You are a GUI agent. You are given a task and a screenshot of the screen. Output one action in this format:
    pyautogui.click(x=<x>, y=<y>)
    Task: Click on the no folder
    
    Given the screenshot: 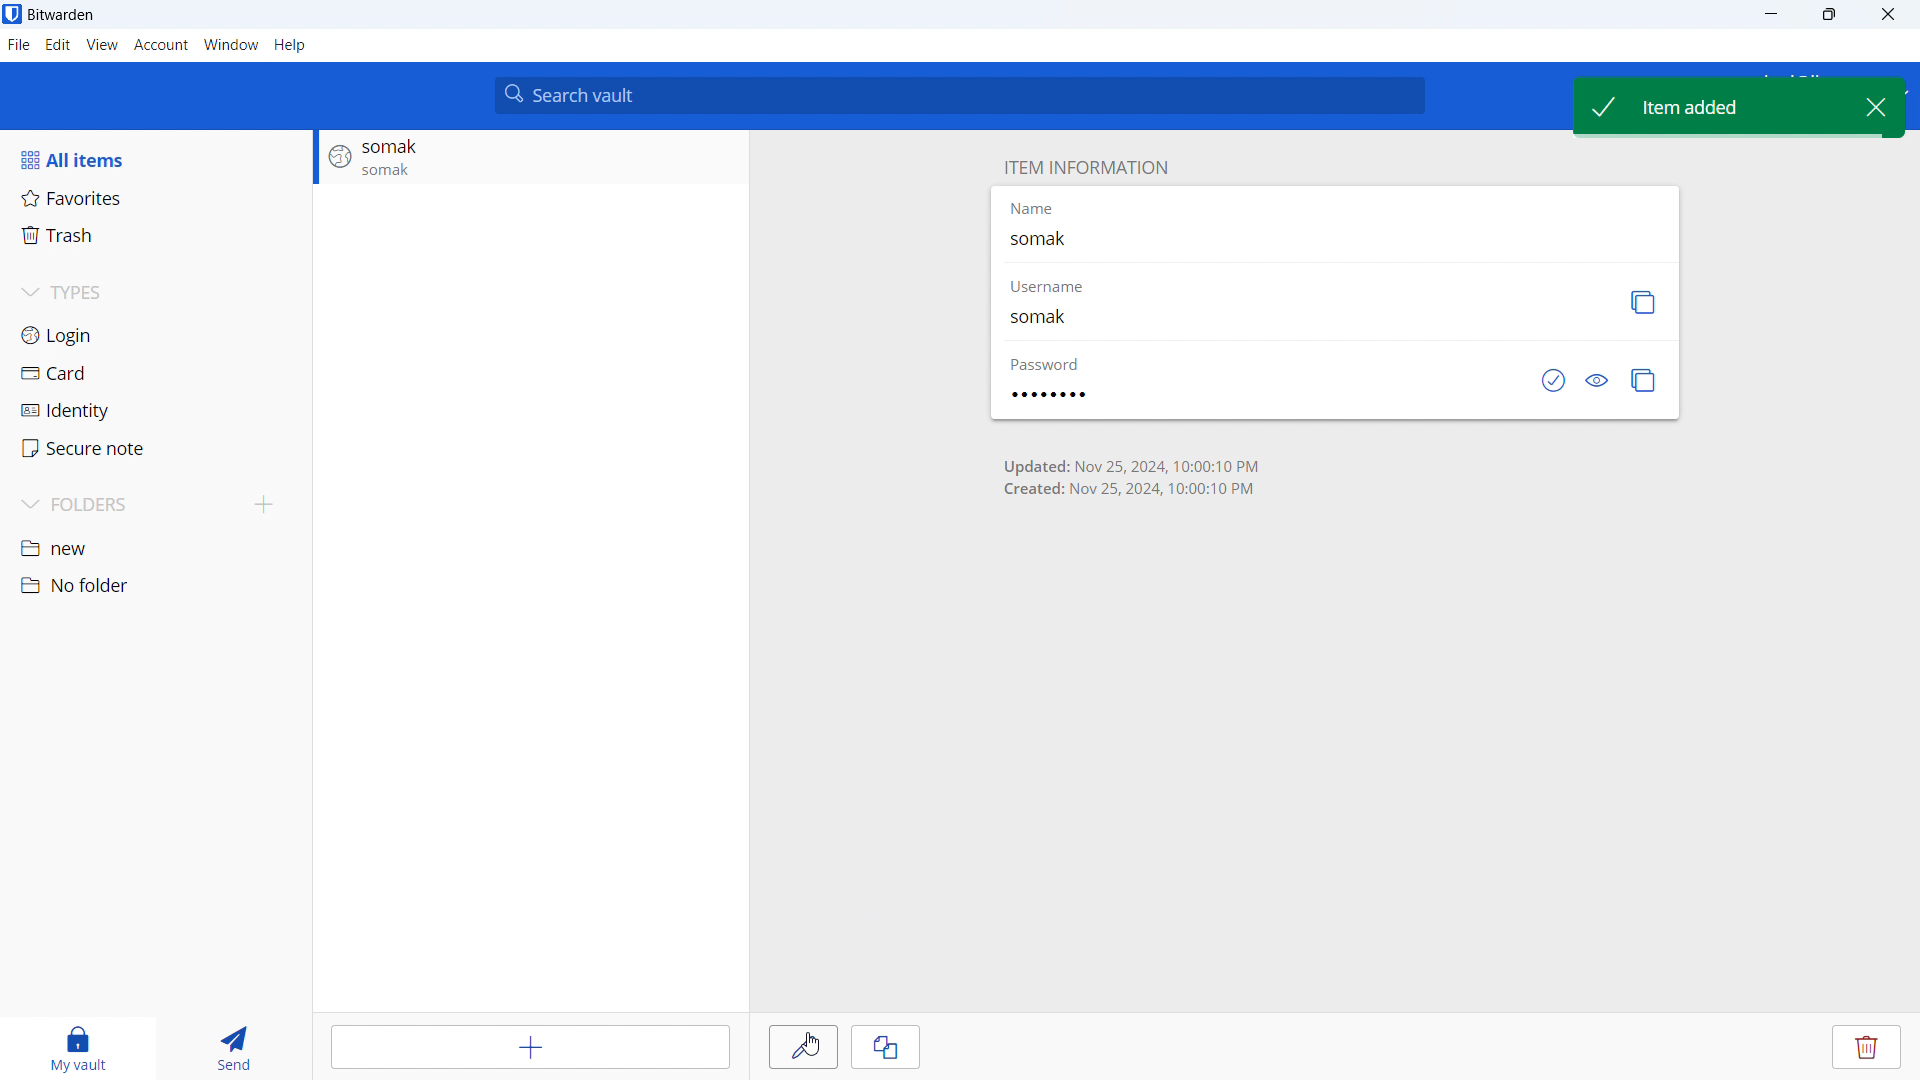 What is the action you would take?
    pyautogui.click(x=153, y=585)
    